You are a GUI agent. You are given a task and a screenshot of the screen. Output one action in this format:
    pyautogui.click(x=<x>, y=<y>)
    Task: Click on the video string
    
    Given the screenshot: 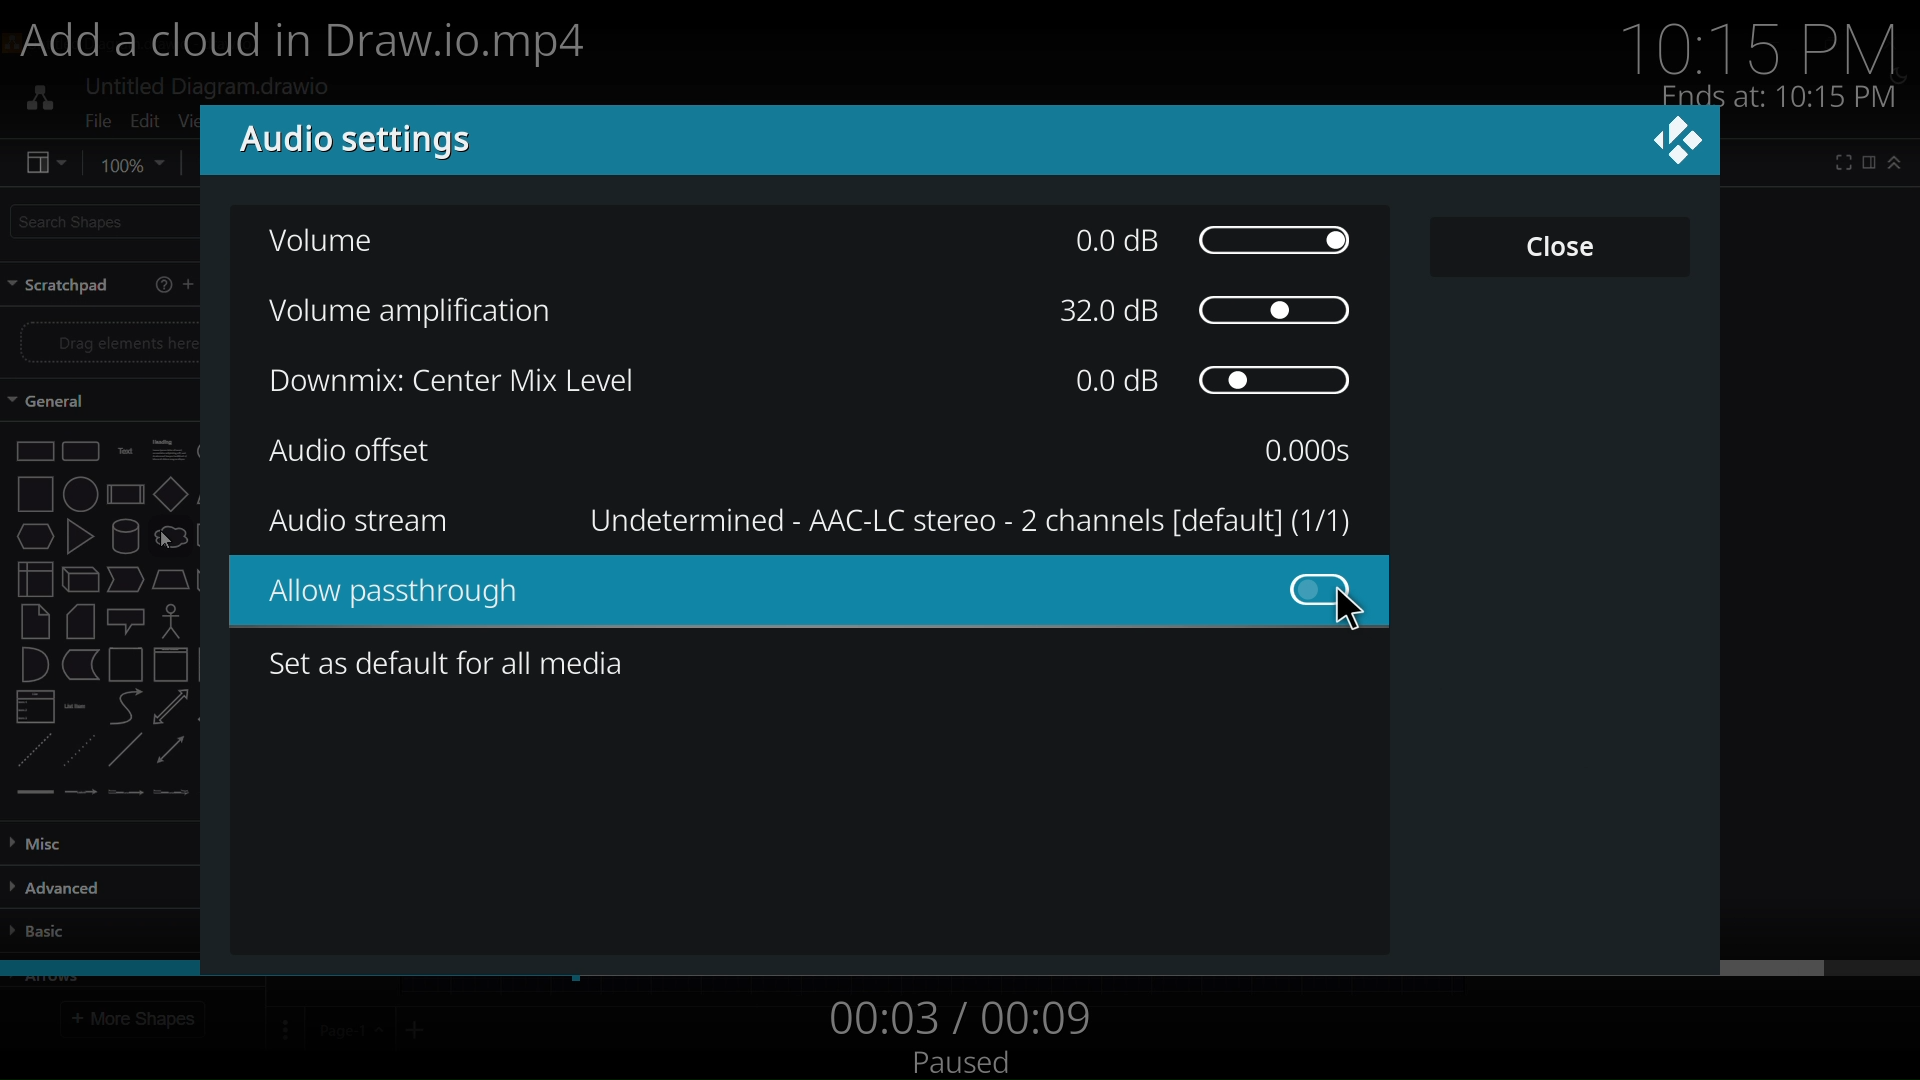 What is the action you would take?
    pyautogui.click(x=968, y=967)
    